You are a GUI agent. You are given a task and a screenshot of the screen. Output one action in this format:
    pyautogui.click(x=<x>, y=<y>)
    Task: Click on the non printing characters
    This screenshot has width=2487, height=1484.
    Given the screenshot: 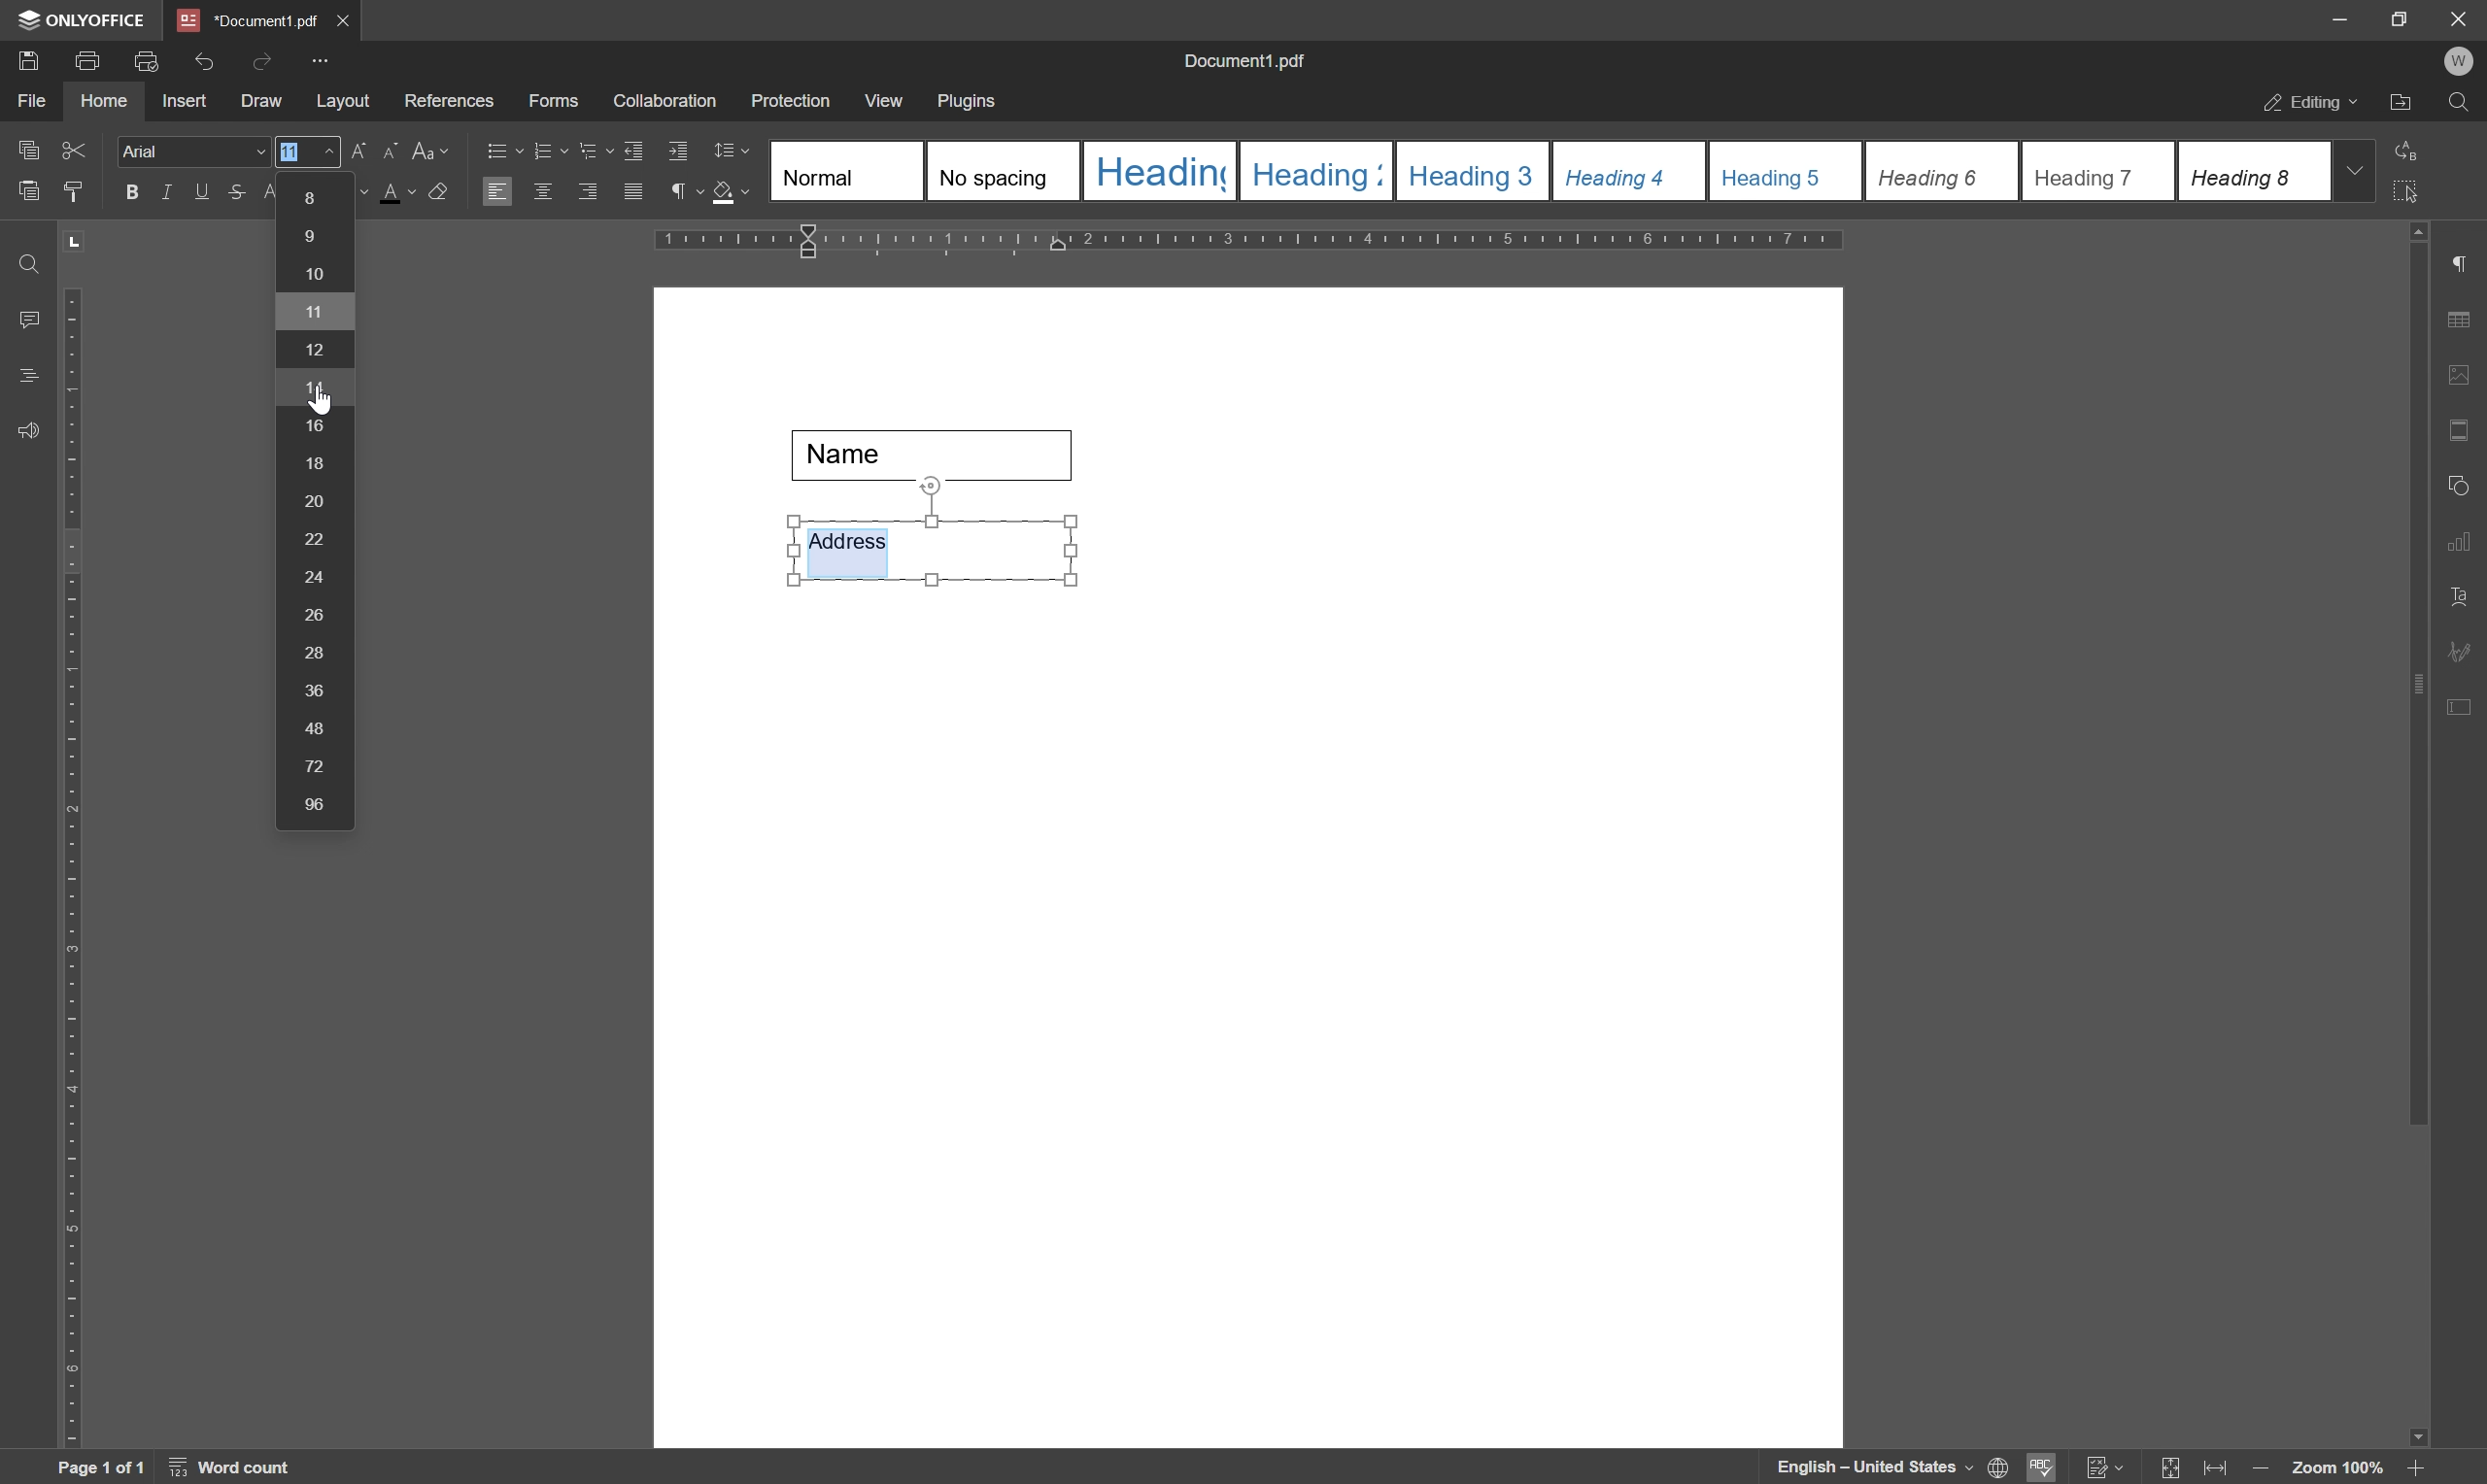 What is the action you would take?
    pyautogui.click(x=683, y=195)
    